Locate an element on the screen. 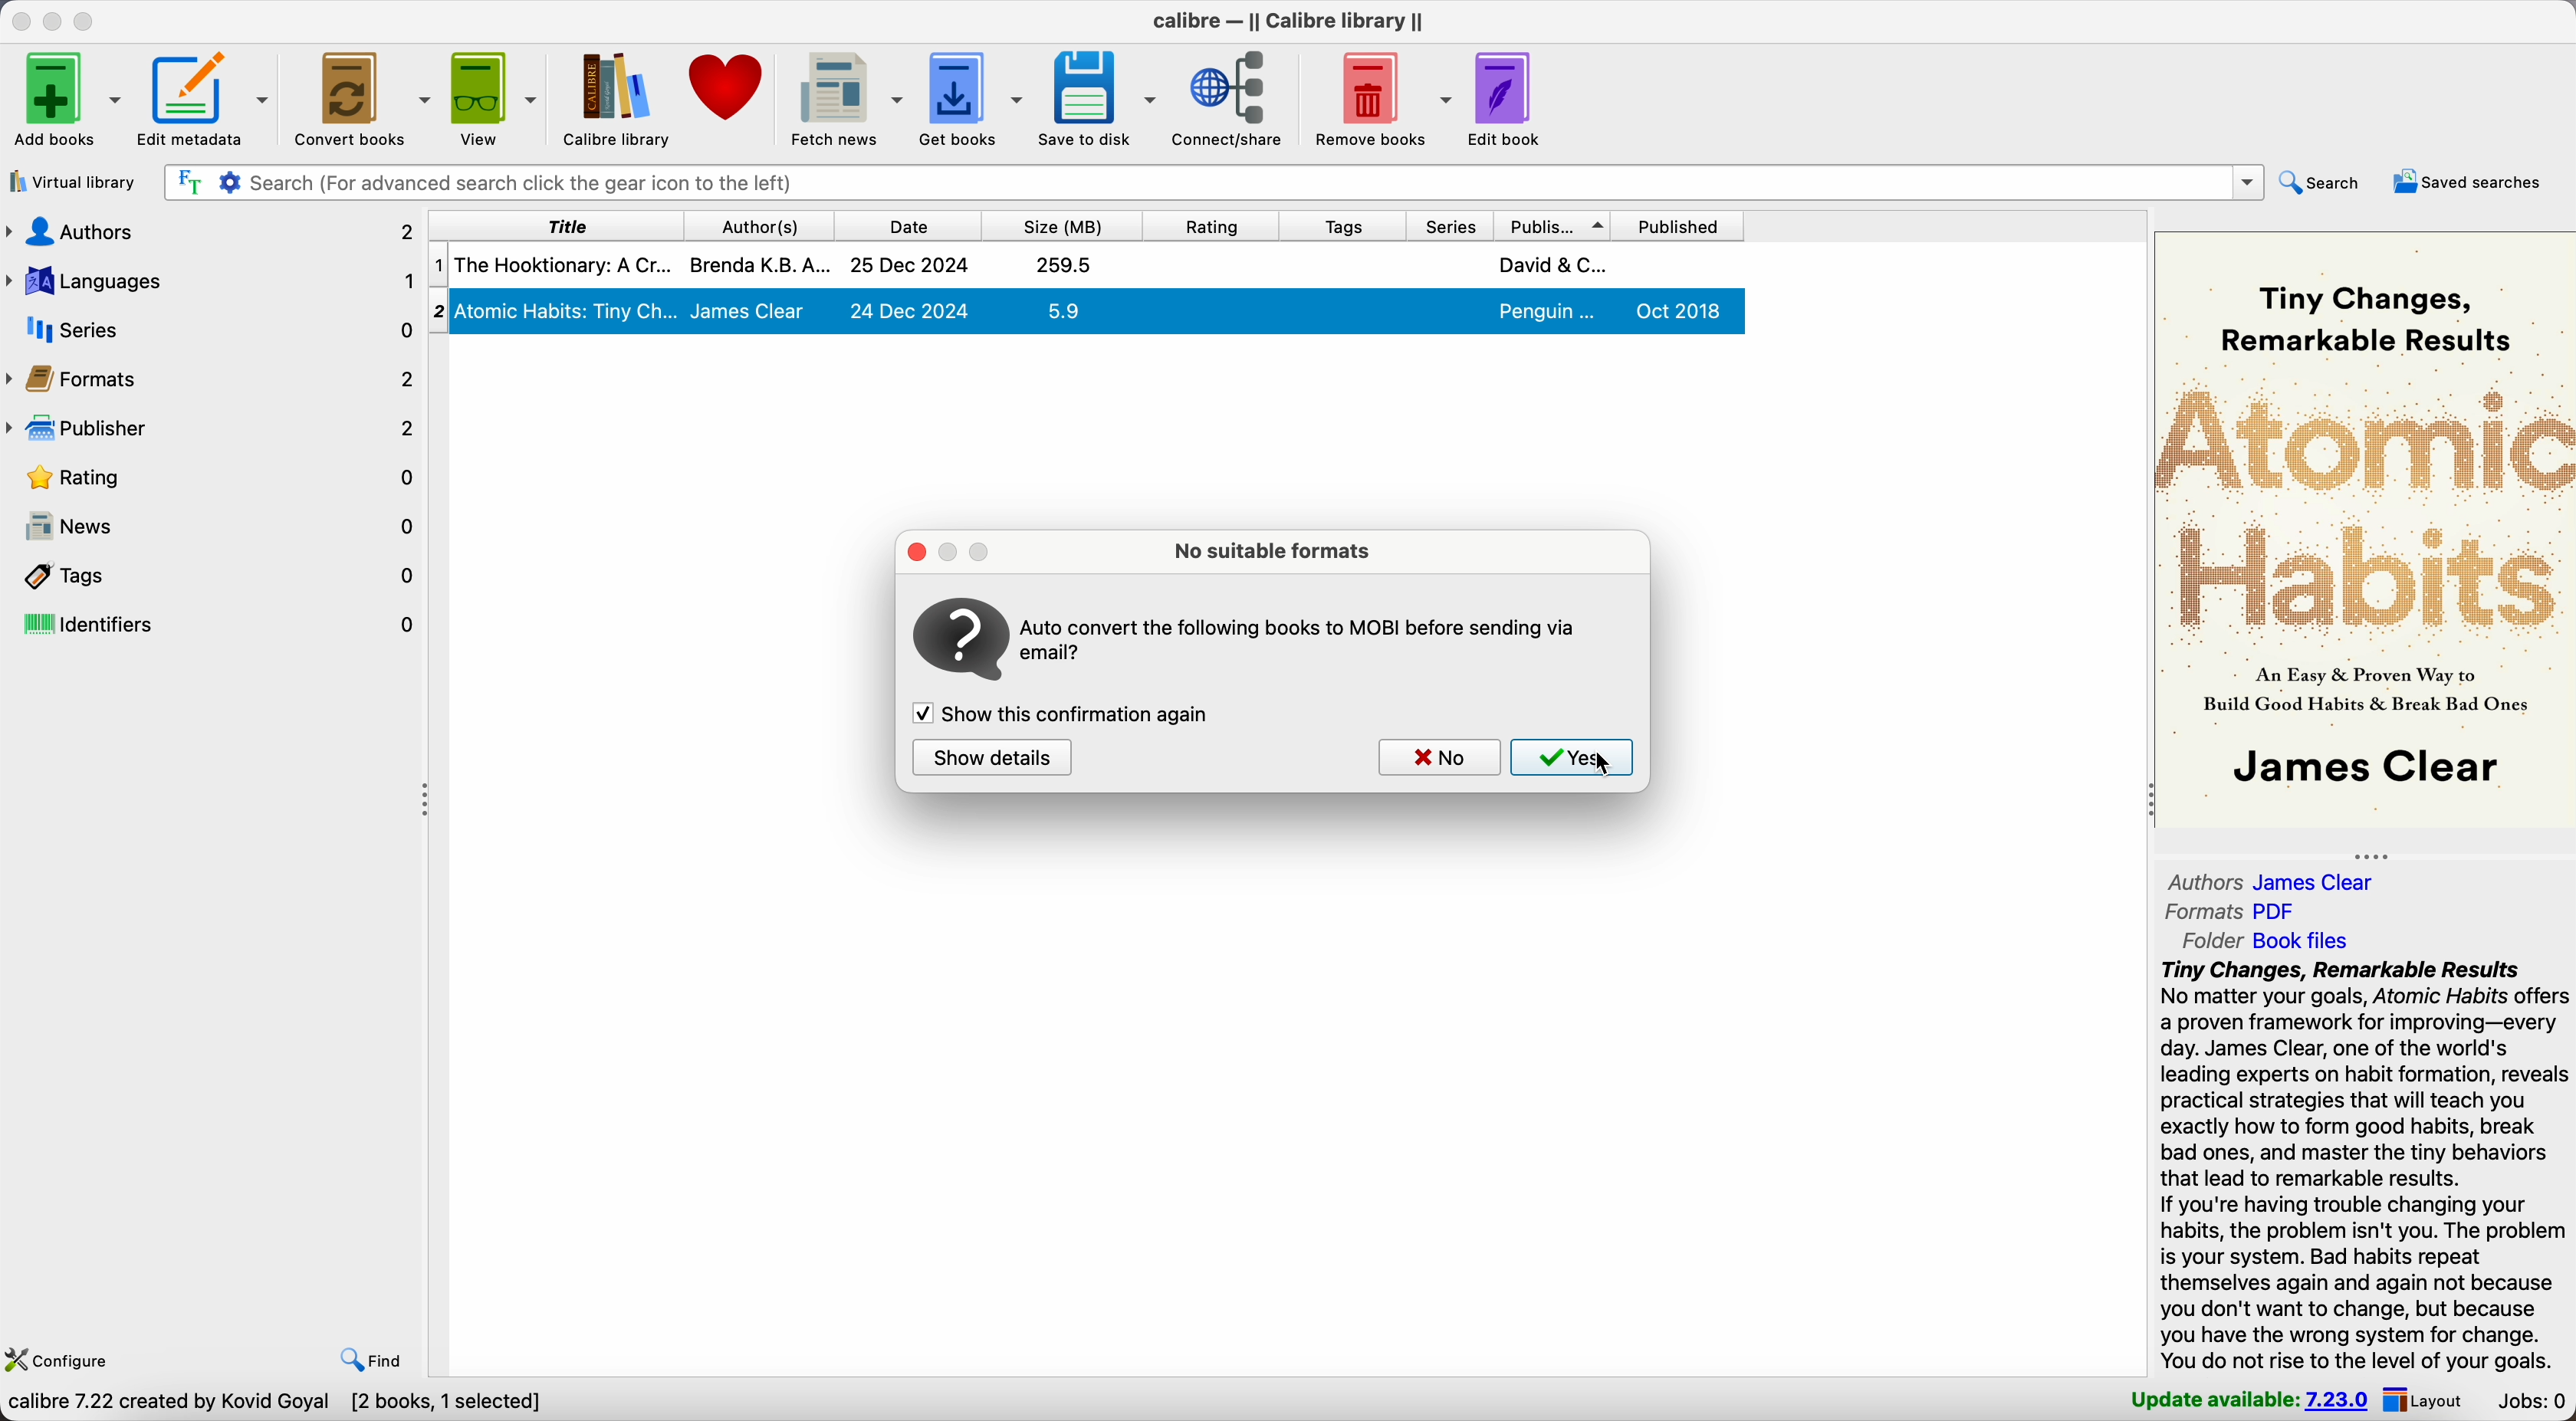 Image resolution: width=2576 pixels, height=1421 pixels. rating is located at coordinates (1209, 223).